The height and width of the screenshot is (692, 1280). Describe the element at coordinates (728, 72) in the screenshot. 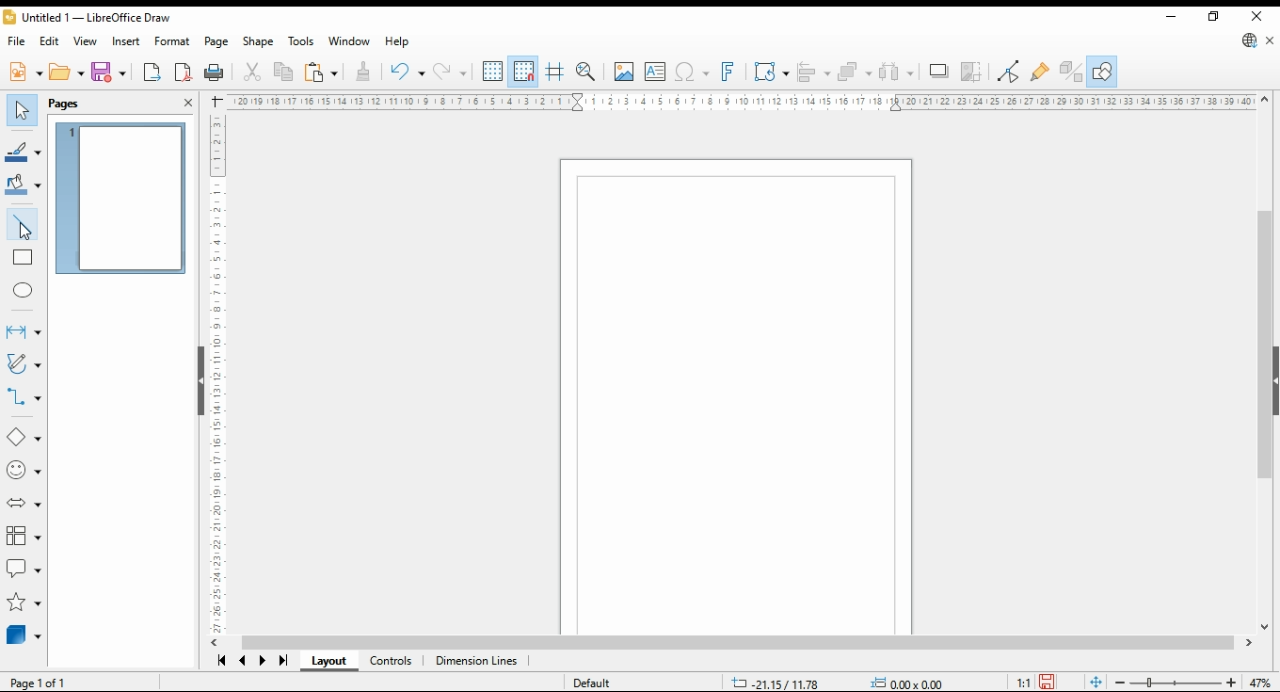

I see `insert fontwork text` at that location.